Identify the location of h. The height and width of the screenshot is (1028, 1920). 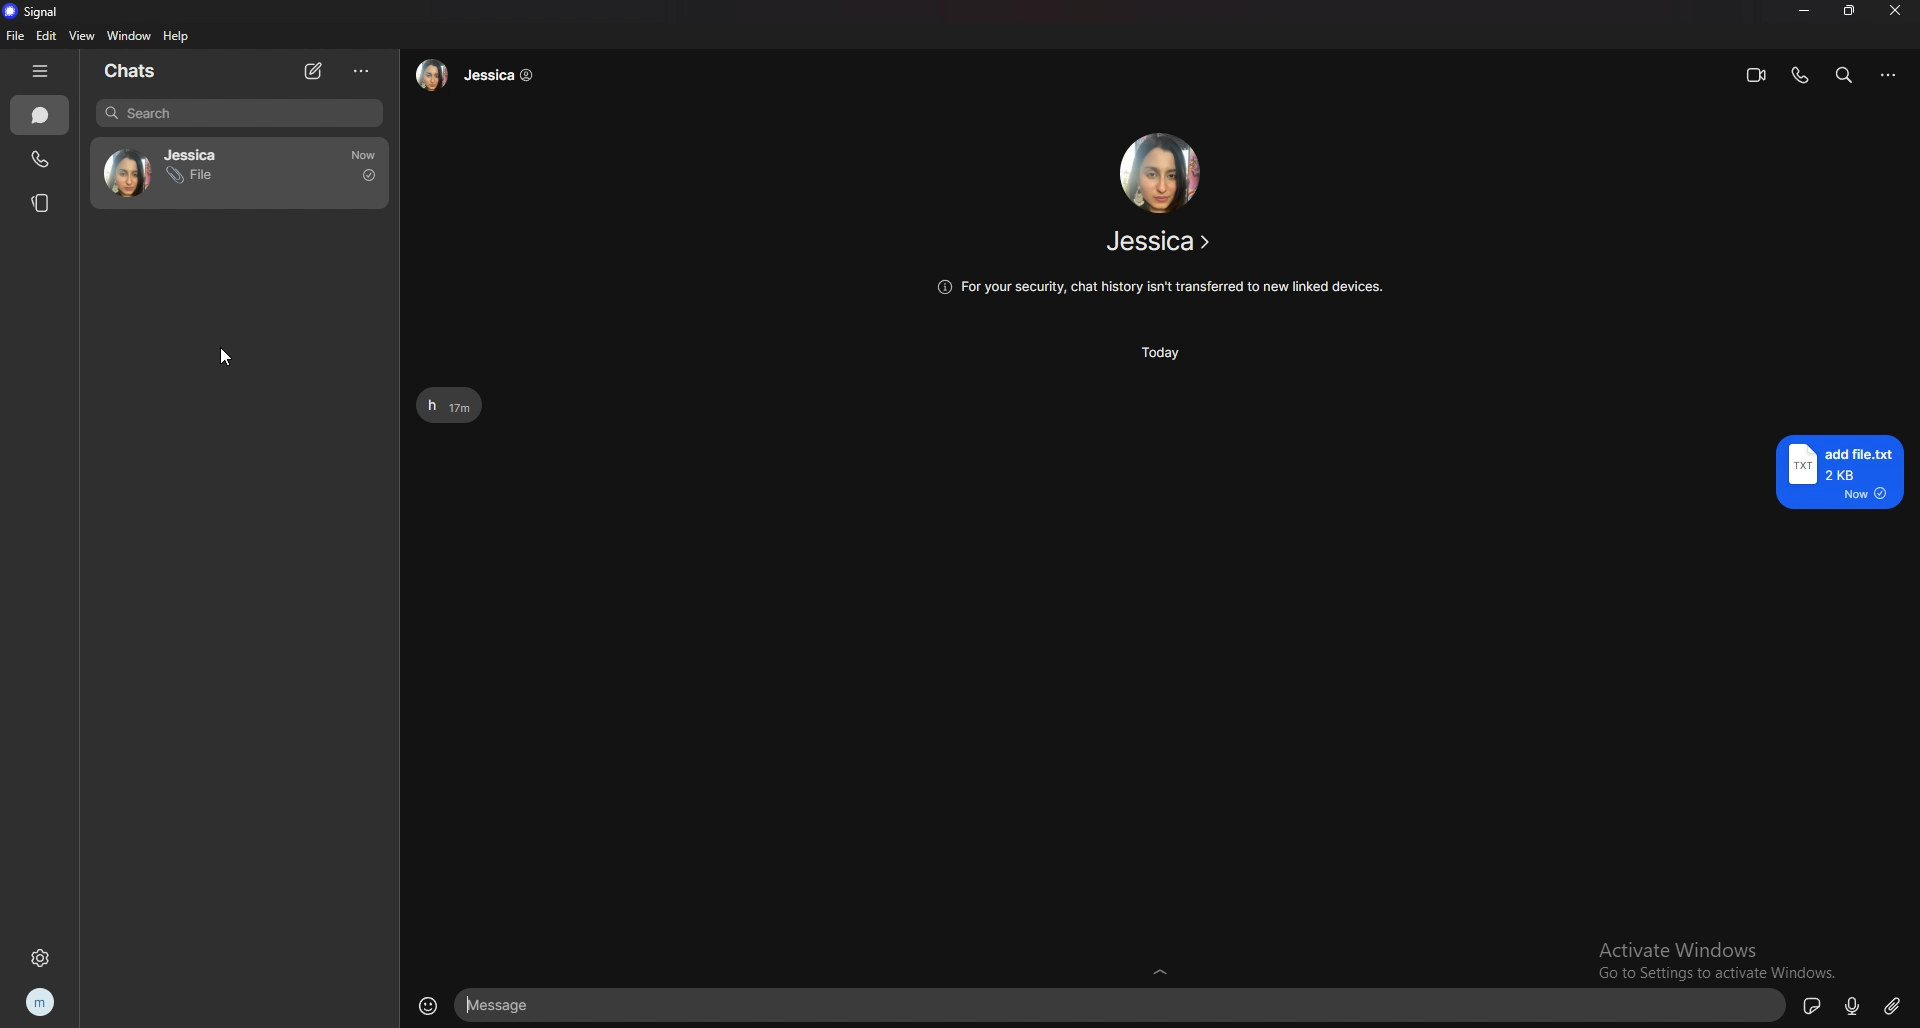
(430, 405).